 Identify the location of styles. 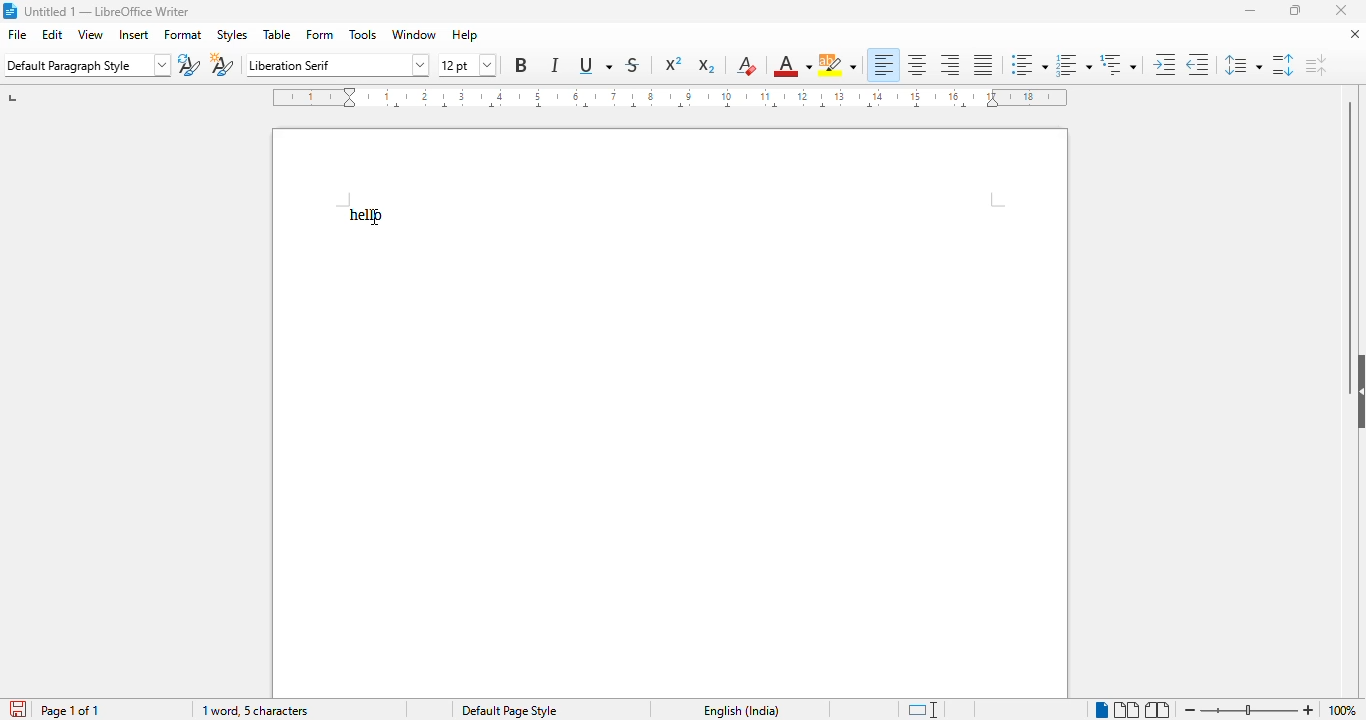
(233, 36).